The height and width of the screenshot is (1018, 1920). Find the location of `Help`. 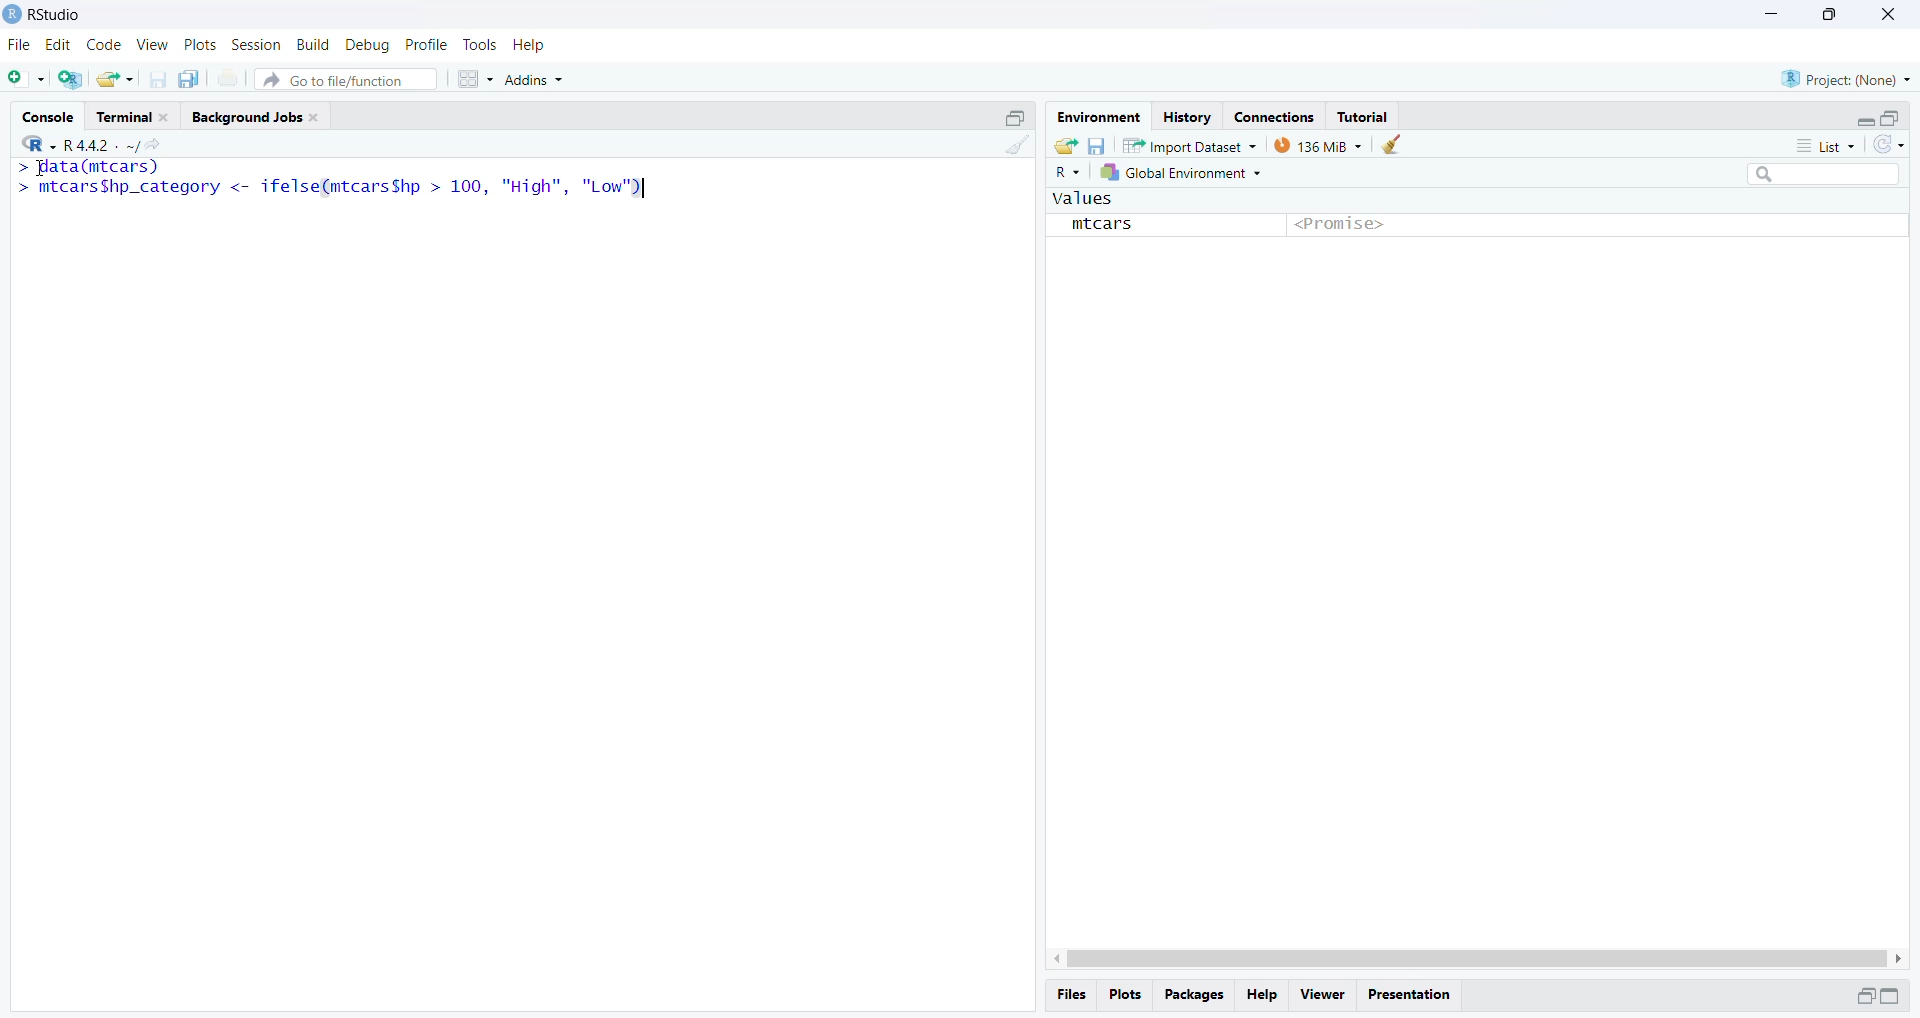

Help is located at coordinates (531, 44).